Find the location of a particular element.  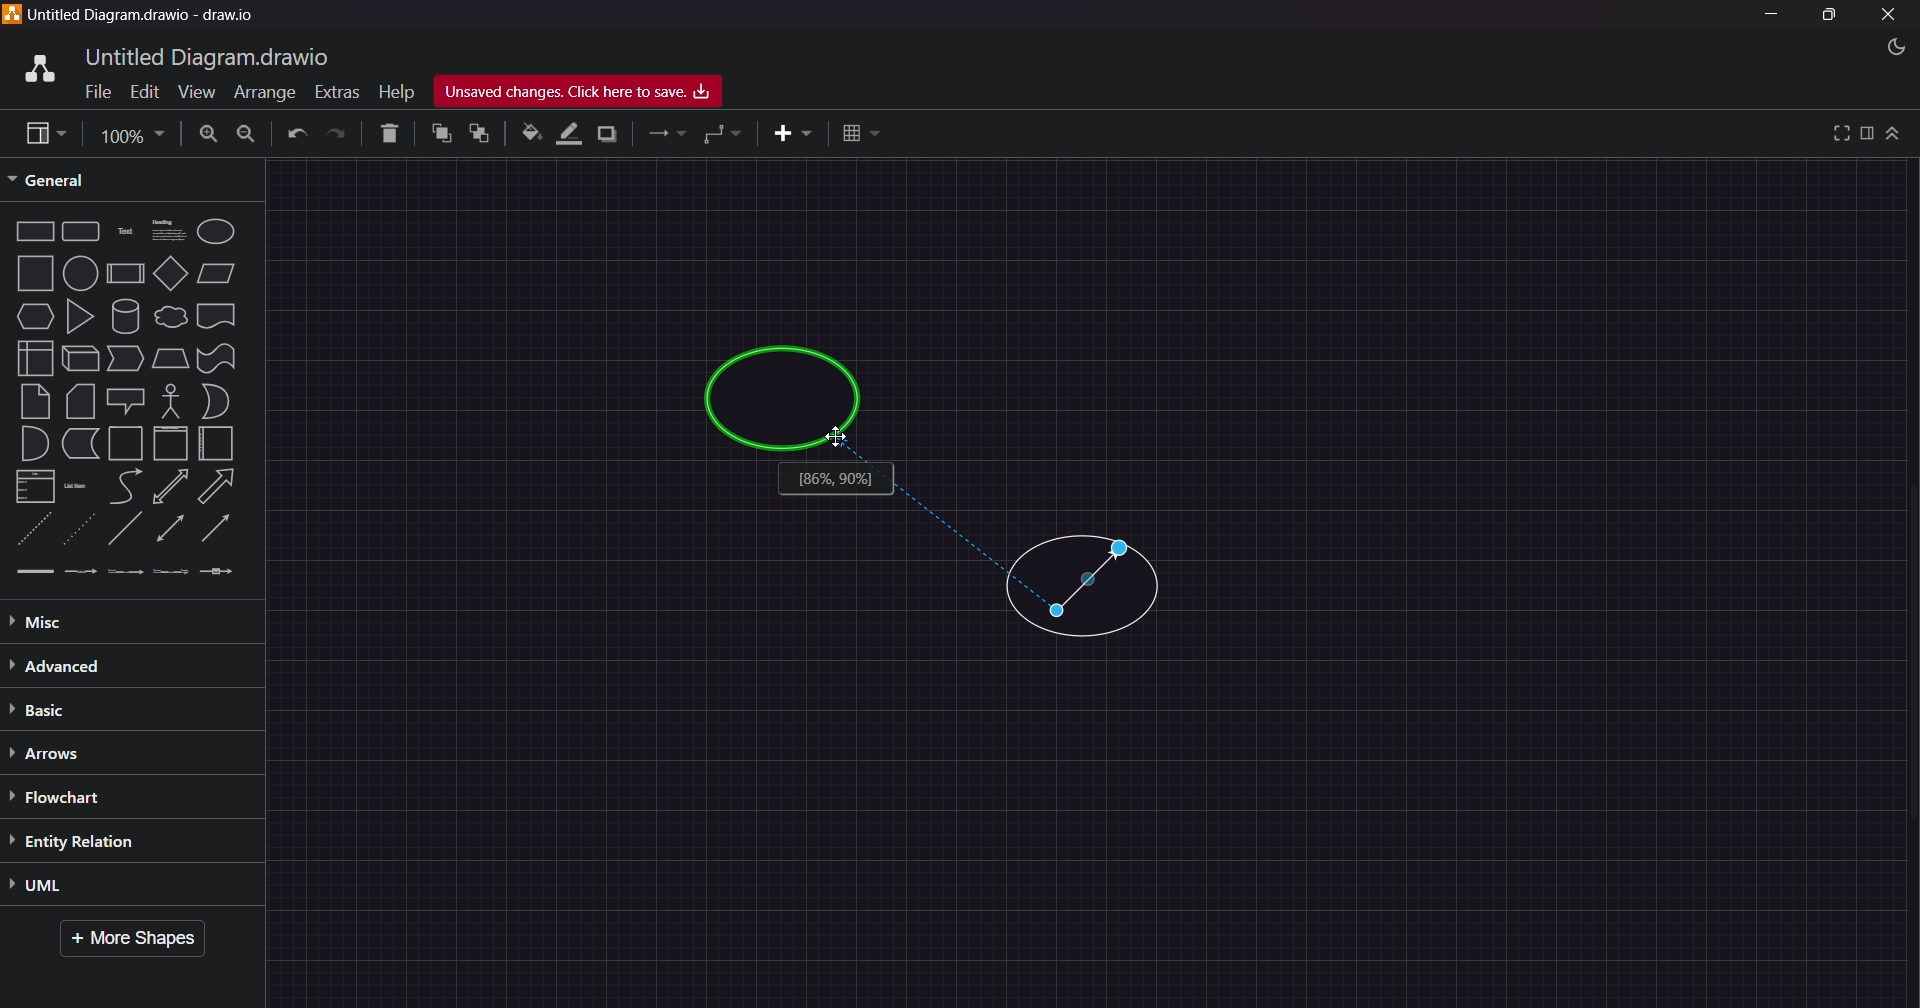

UML is located at coordinates (91, 887).